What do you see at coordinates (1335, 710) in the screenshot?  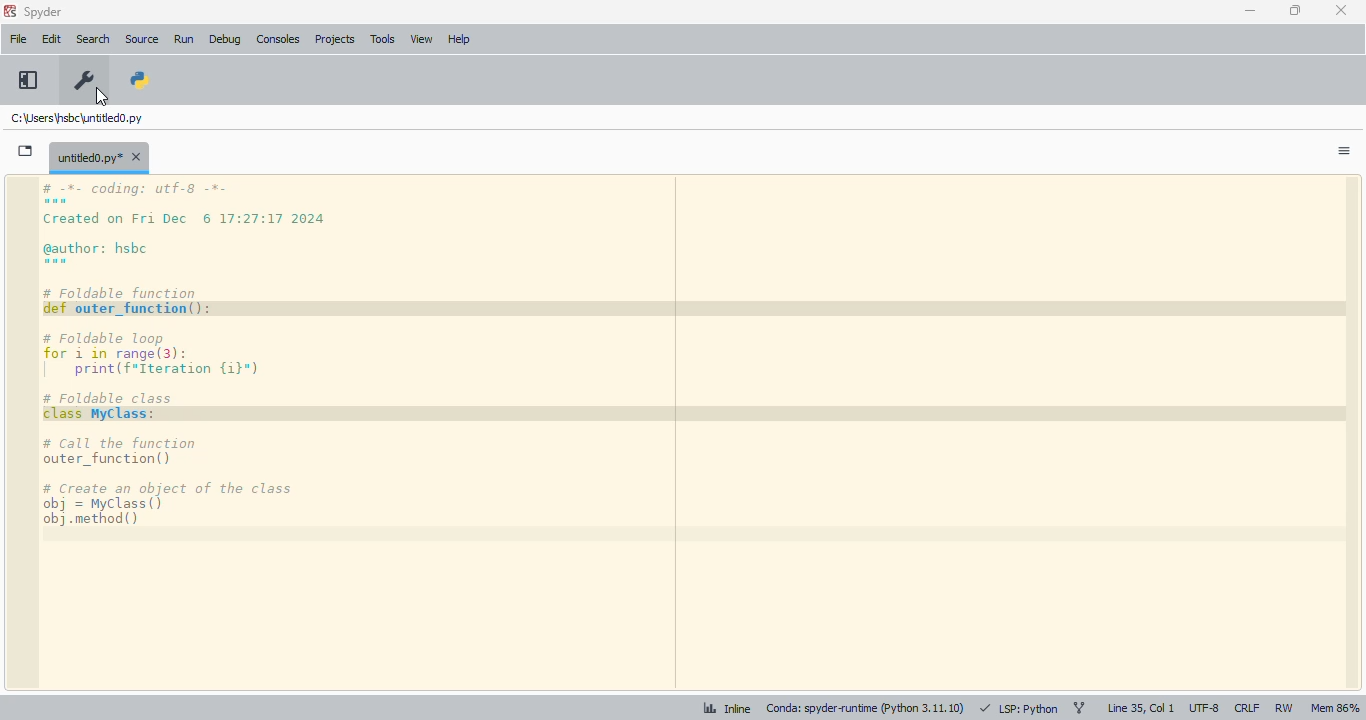 I see `mem 85%` at bounding box center [1335, 710].